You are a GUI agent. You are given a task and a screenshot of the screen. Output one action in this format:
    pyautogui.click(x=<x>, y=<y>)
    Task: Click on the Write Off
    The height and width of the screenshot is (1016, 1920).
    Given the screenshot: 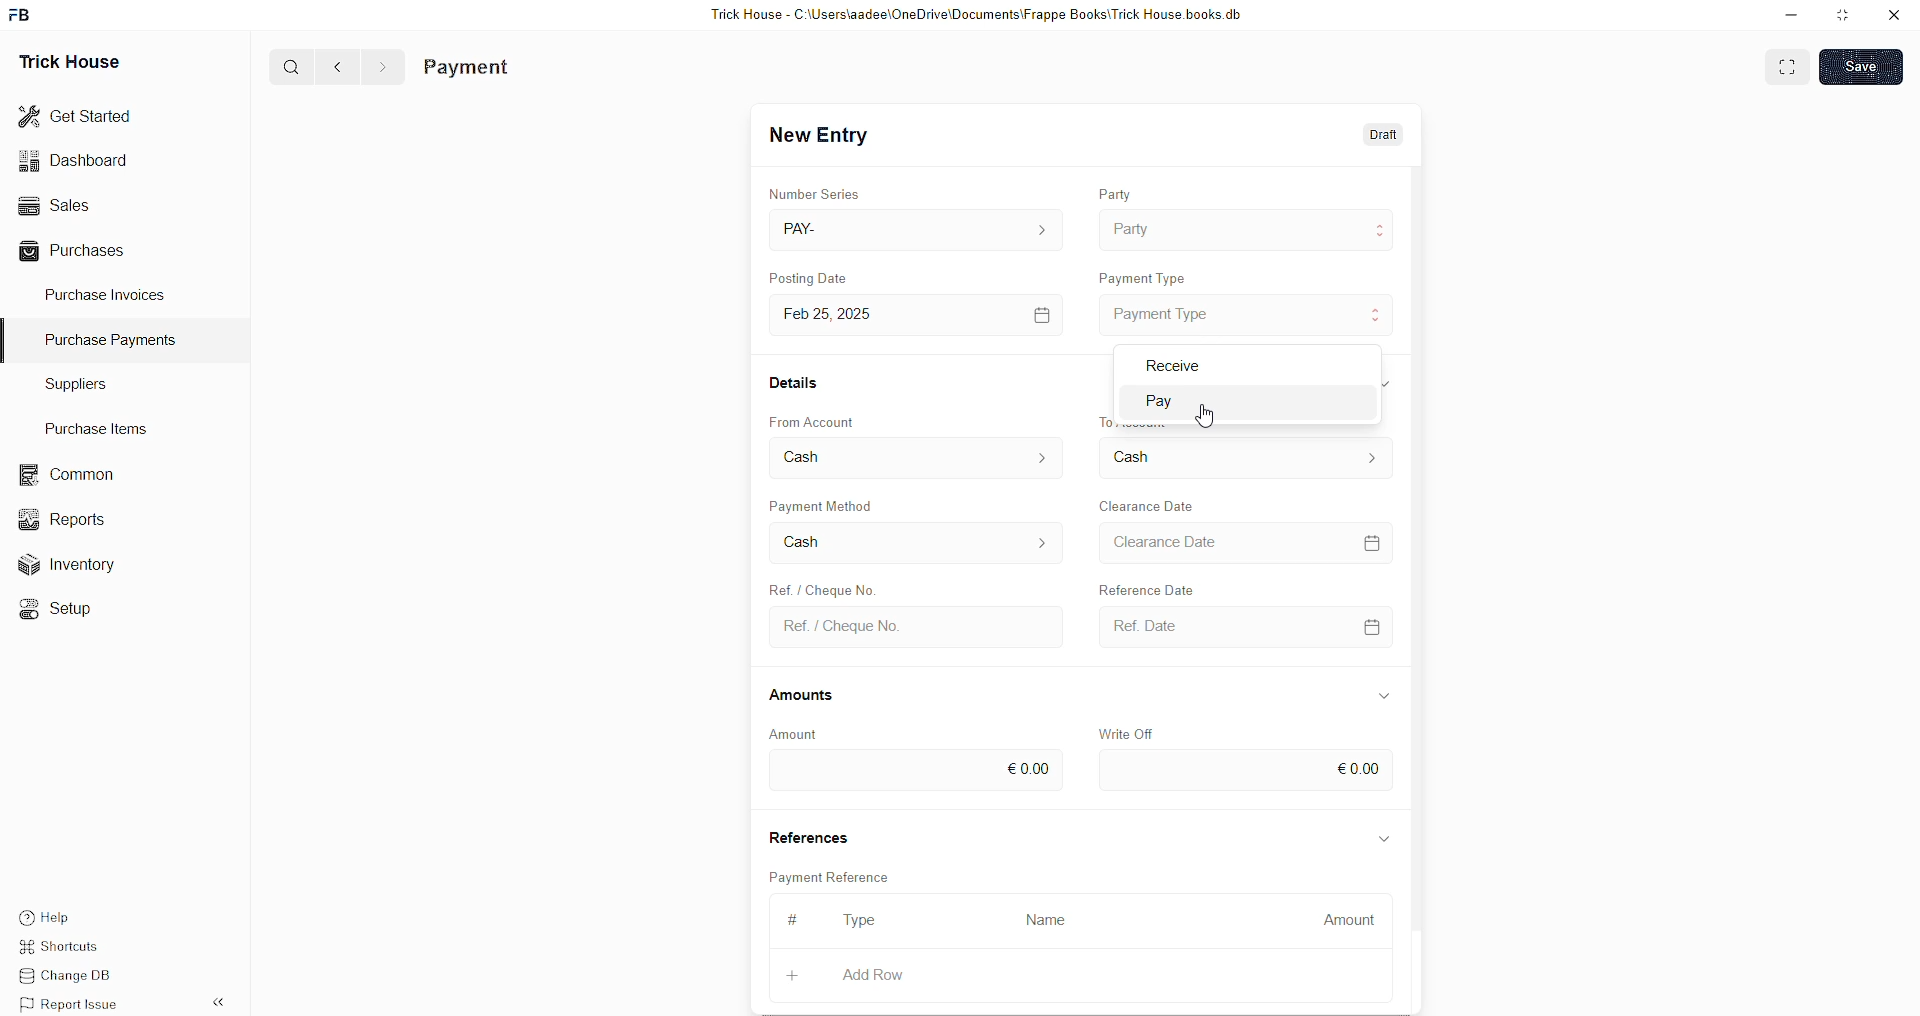 What is the action you would take?
    pyautogui.click(x=1130, y=732)
    